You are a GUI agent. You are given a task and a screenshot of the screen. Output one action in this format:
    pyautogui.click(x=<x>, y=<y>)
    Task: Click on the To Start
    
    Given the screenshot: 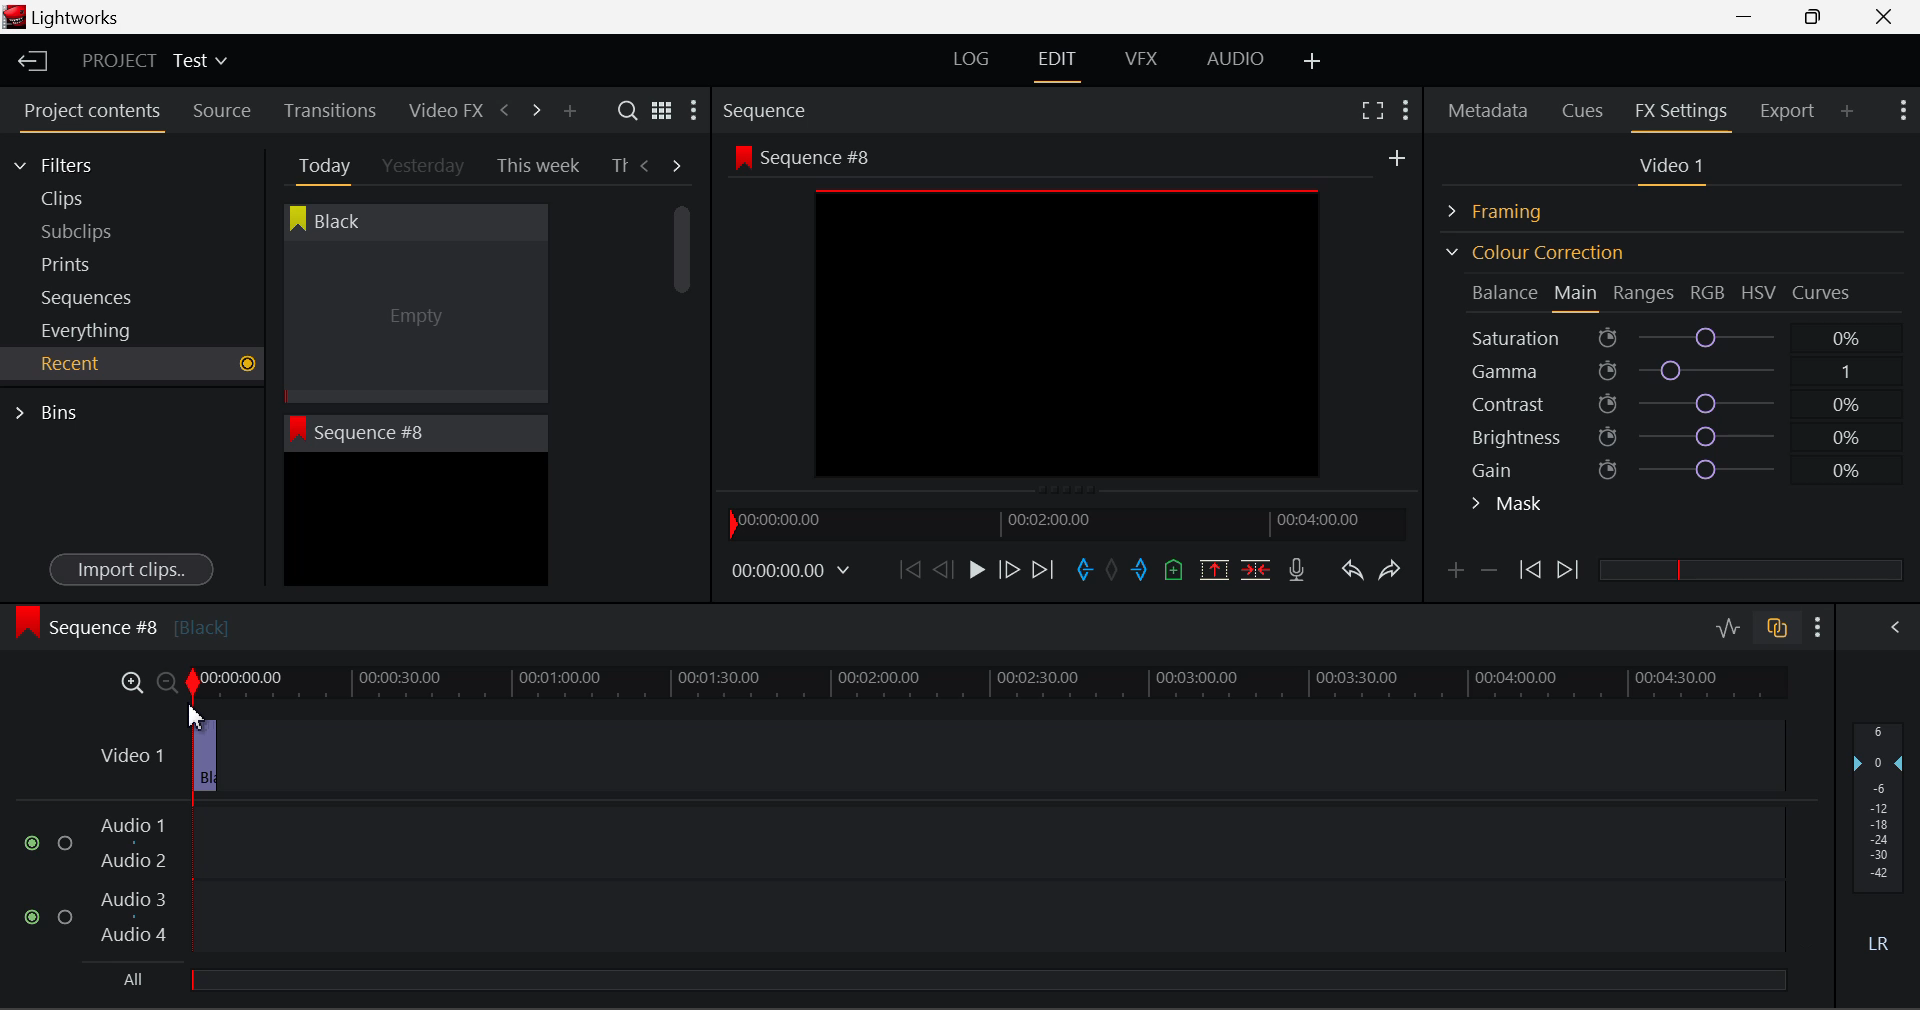 What is the action you would take?
    pyautogui.click(x=908, y=569)
    